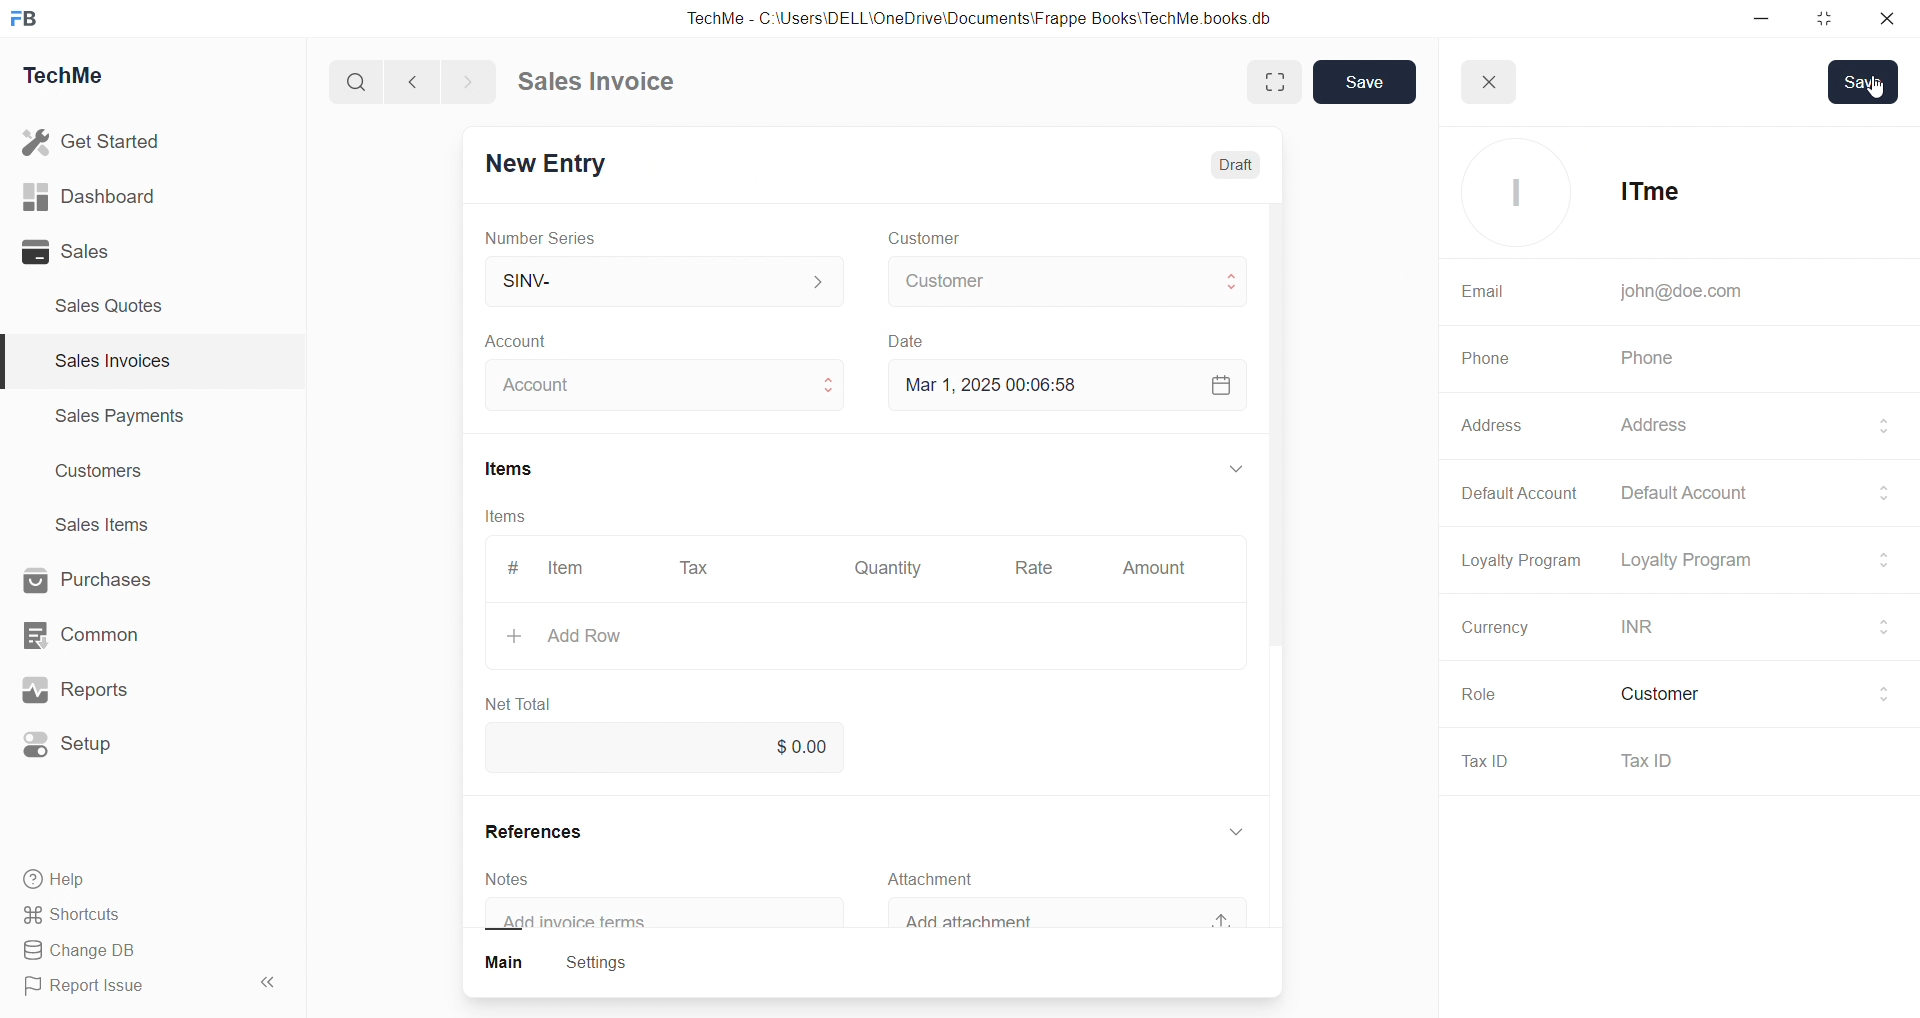 The image size is (1920, 1018). I want to click on Account, so click(528, 338).